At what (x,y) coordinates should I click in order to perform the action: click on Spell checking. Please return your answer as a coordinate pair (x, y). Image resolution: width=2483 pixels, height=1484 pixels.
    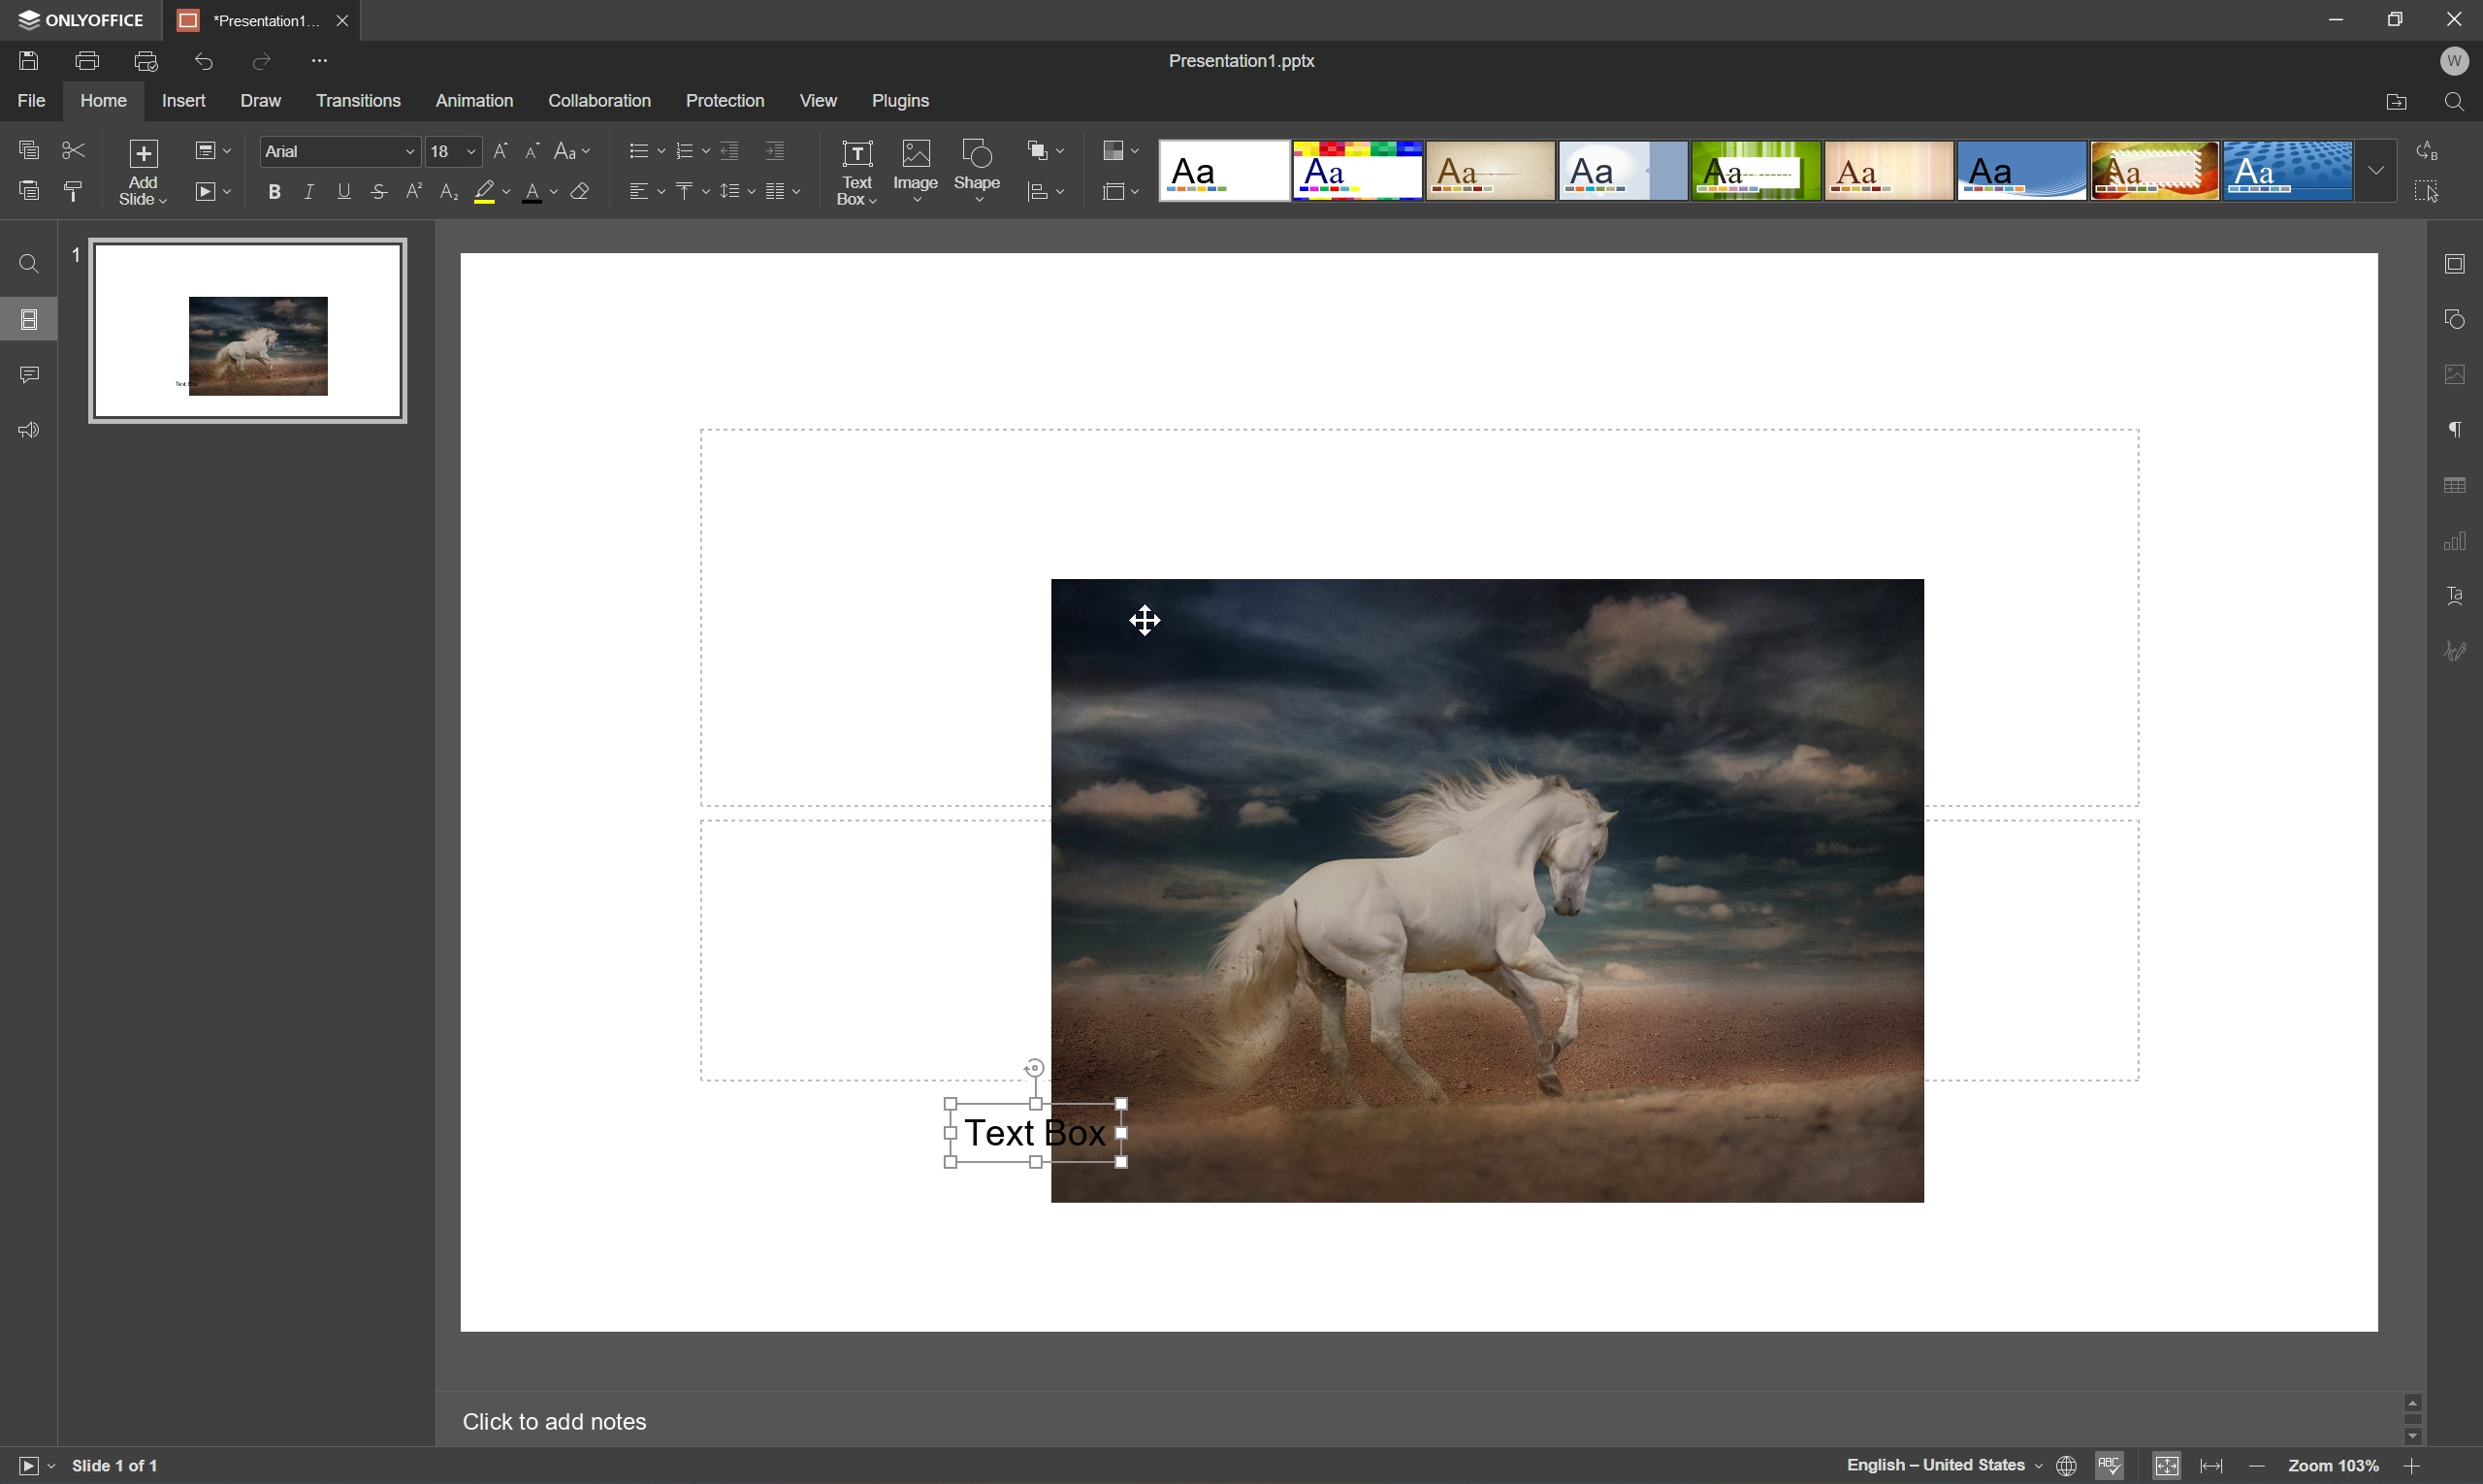
    Looking at the image, I should click on (2109, 1465).